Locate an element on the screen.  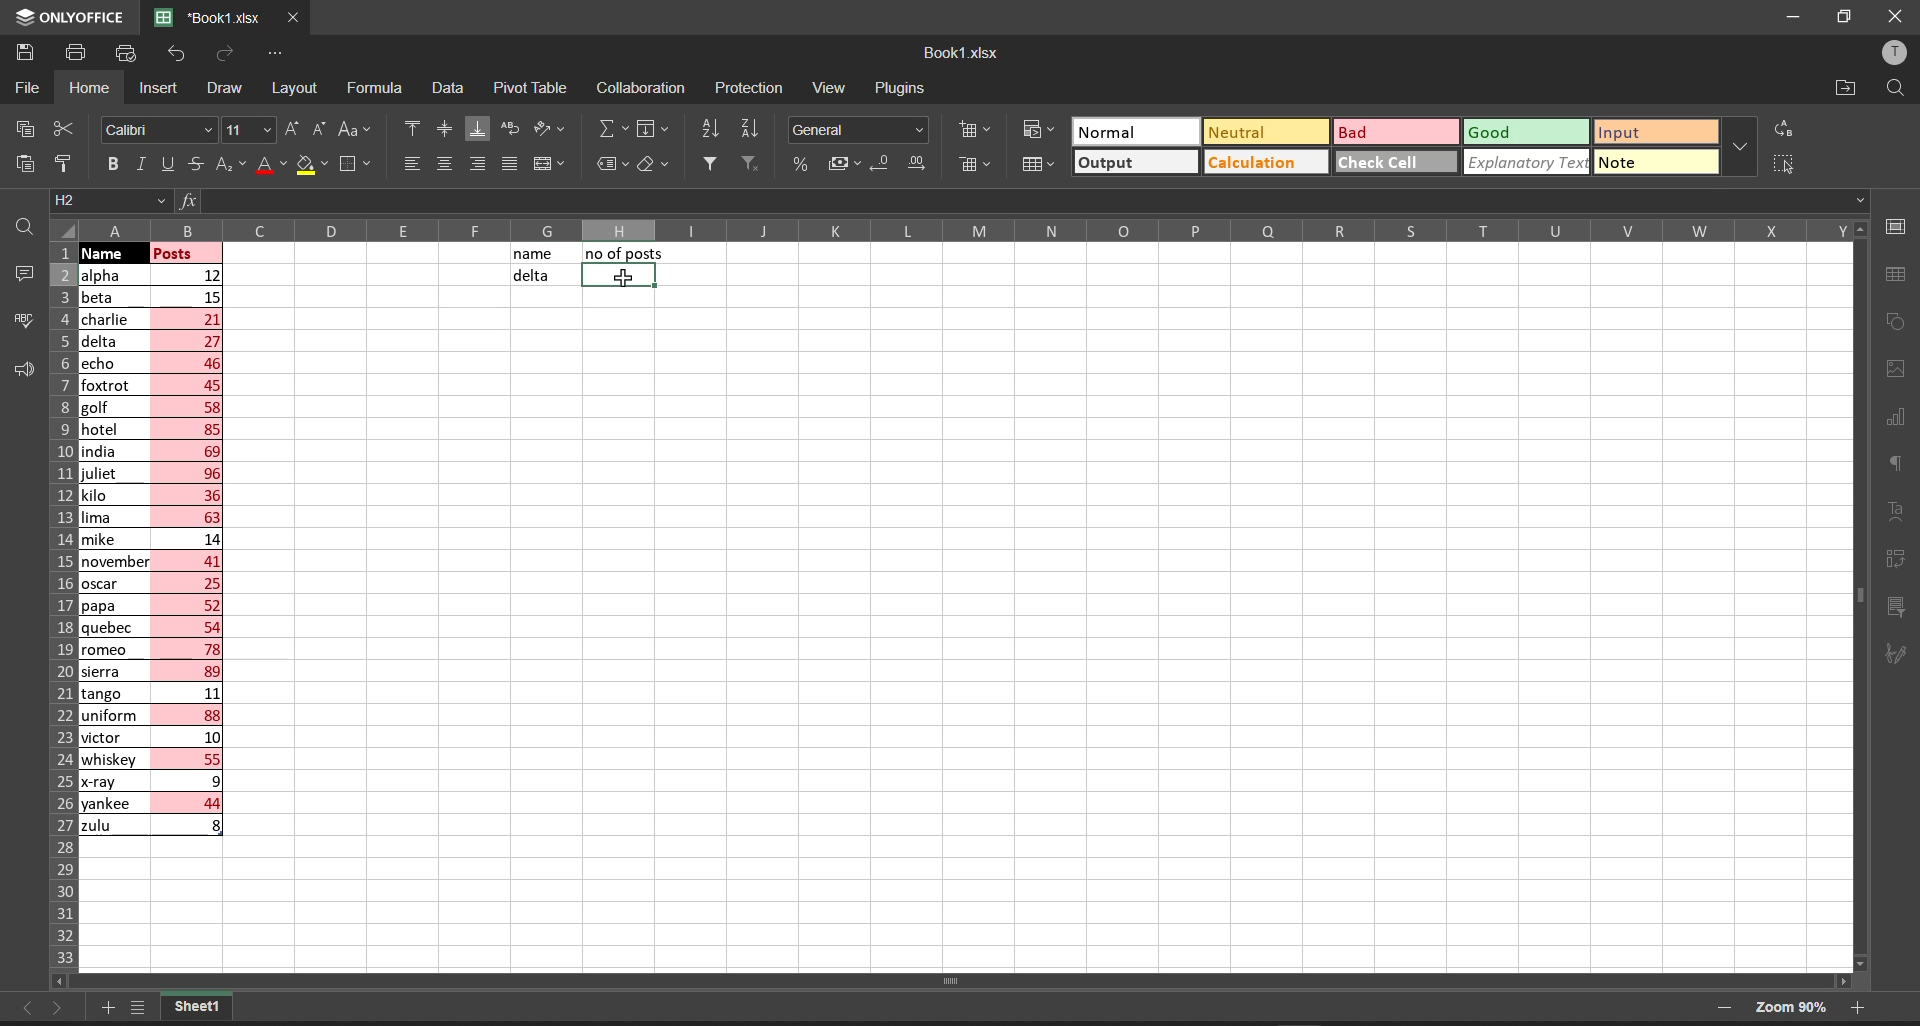
replace is located at coordinates (1785, 128).